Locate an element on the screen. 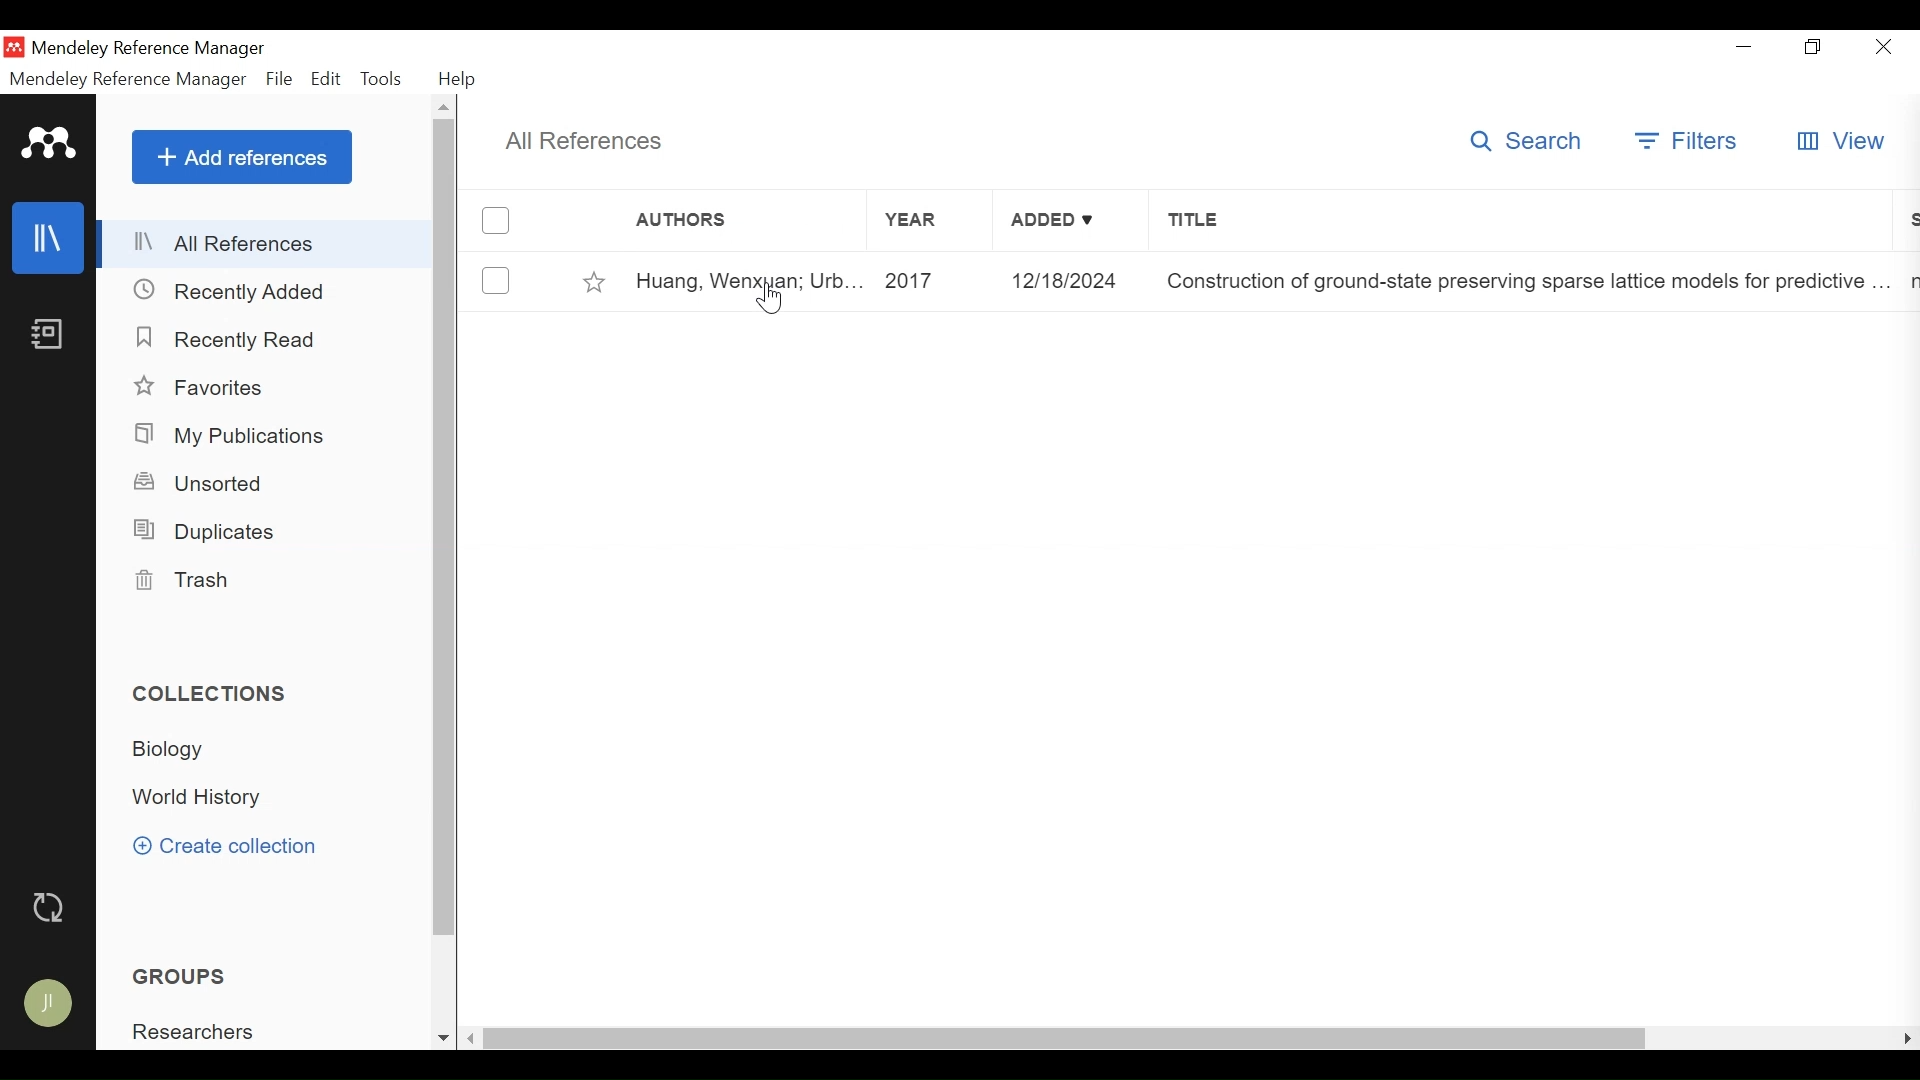 Image resolution: width=1920 pixels, height=1080 pixels. (un)select all is located at coordinates (494, 220).